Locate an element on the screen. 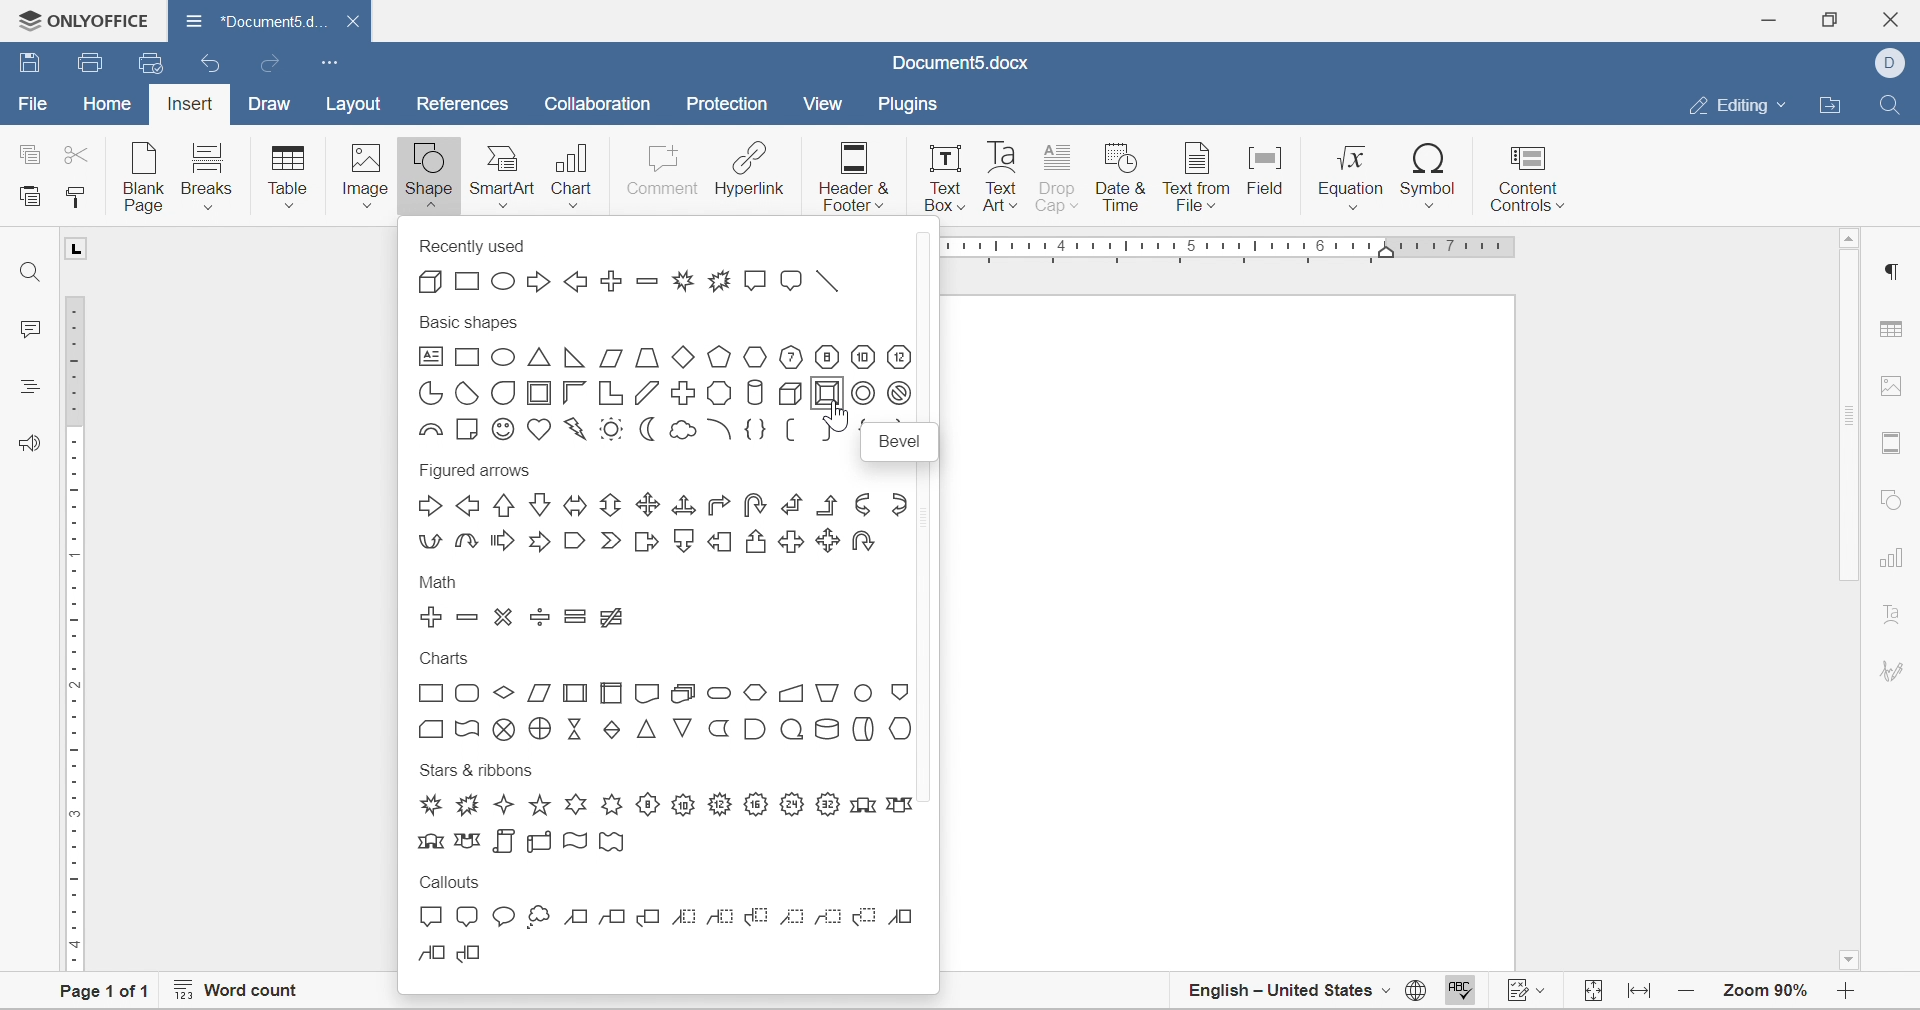 Image resolution: width=1920 pixels, height=1010 pixels. set document language is located at coordinates (1419, 993).